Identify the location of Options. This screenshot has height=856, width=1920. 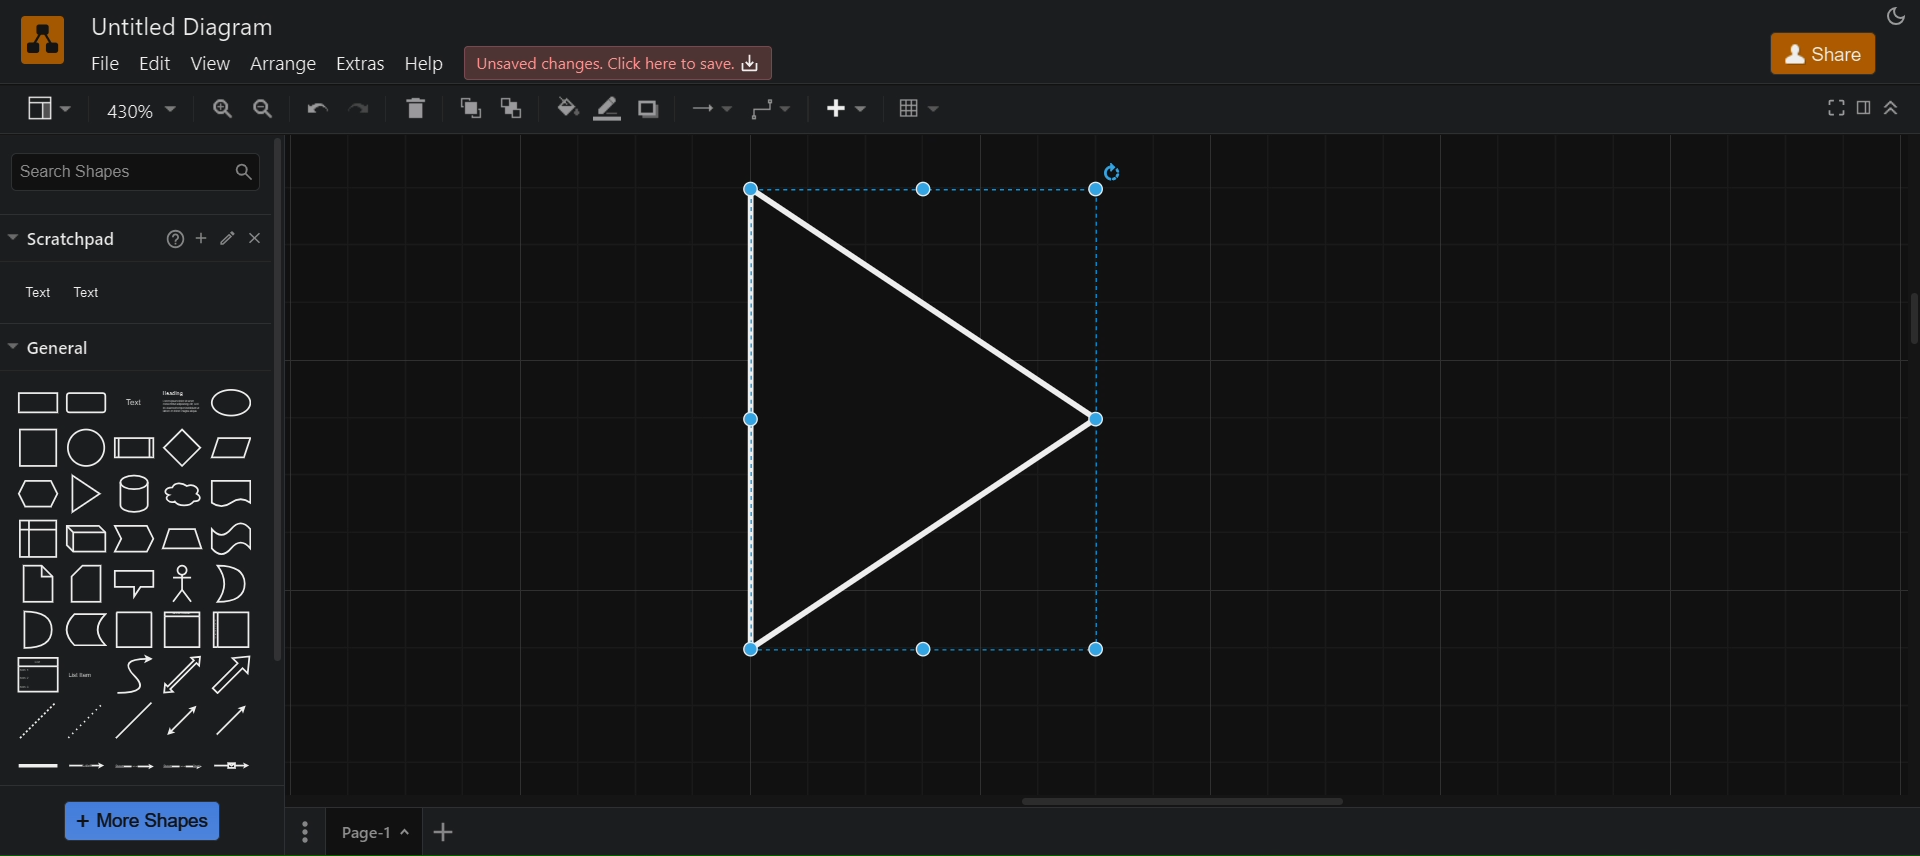
(306, 828).